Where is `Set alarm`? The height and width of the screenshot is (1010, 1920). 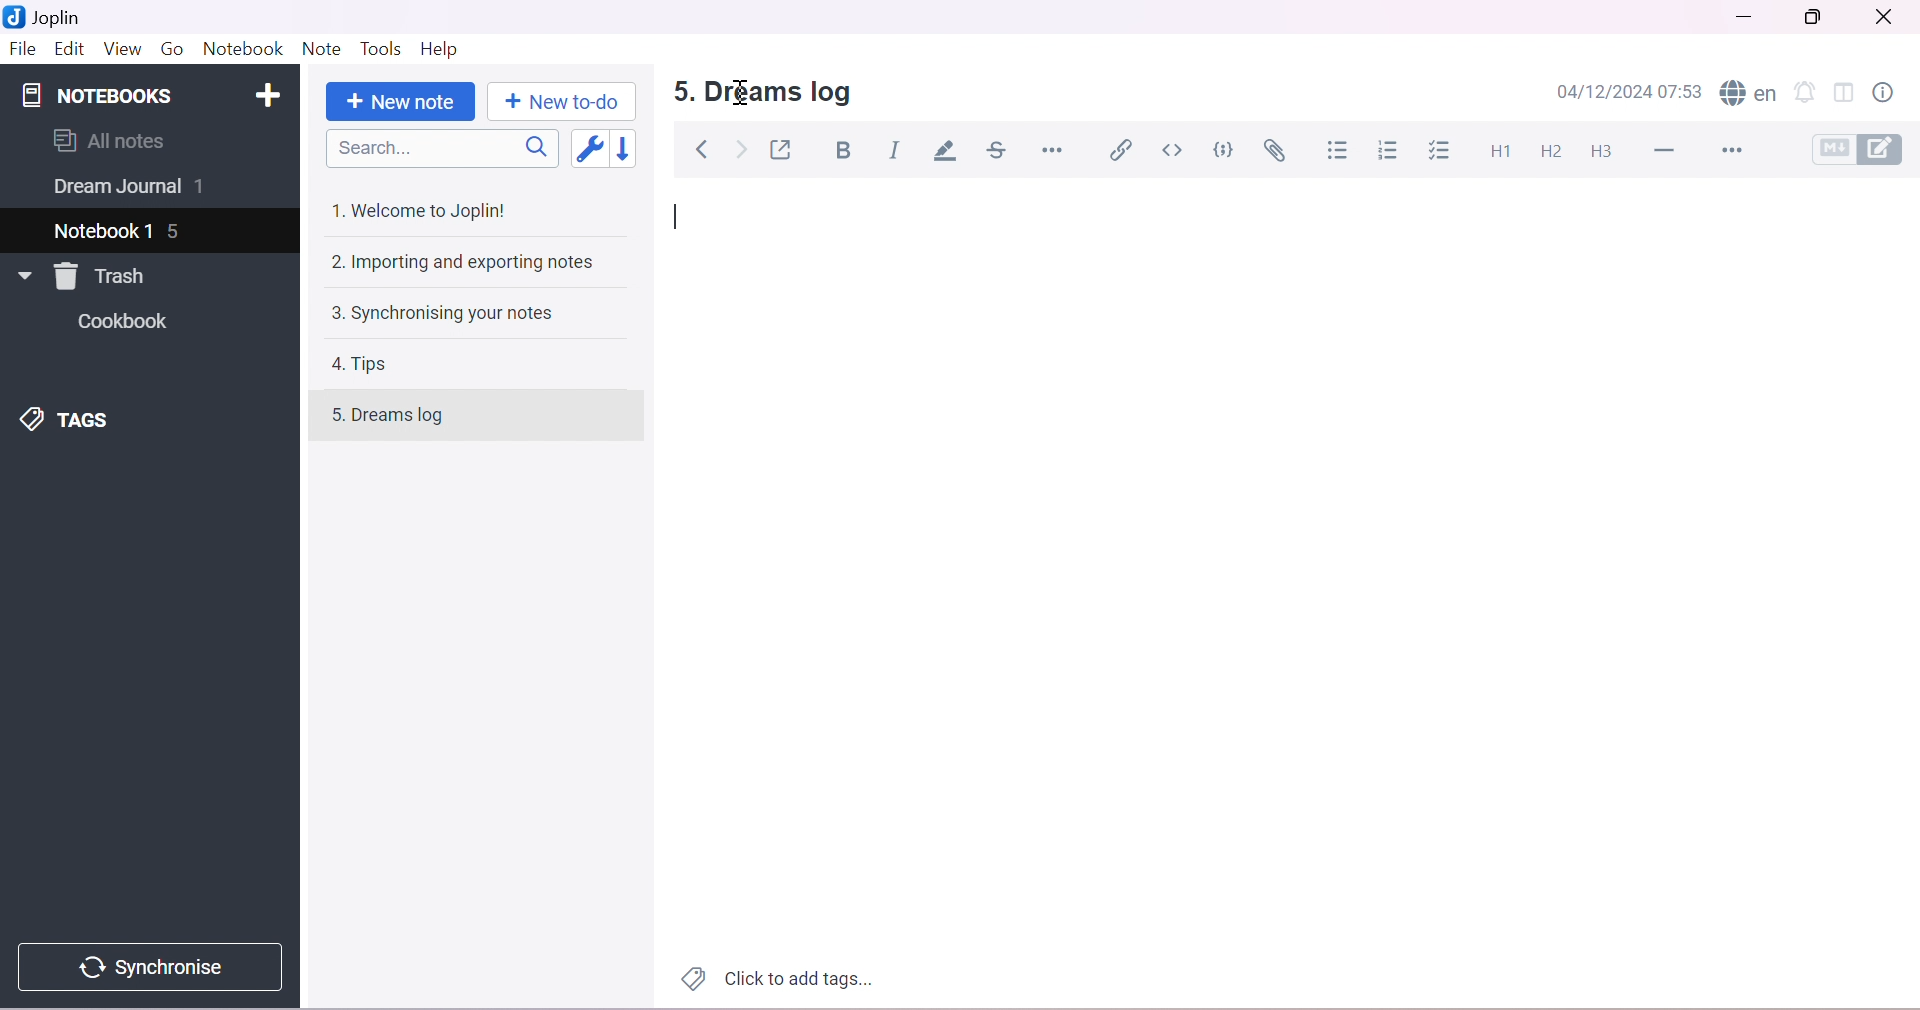
Set alarm is located at coordinates (1808, 93).